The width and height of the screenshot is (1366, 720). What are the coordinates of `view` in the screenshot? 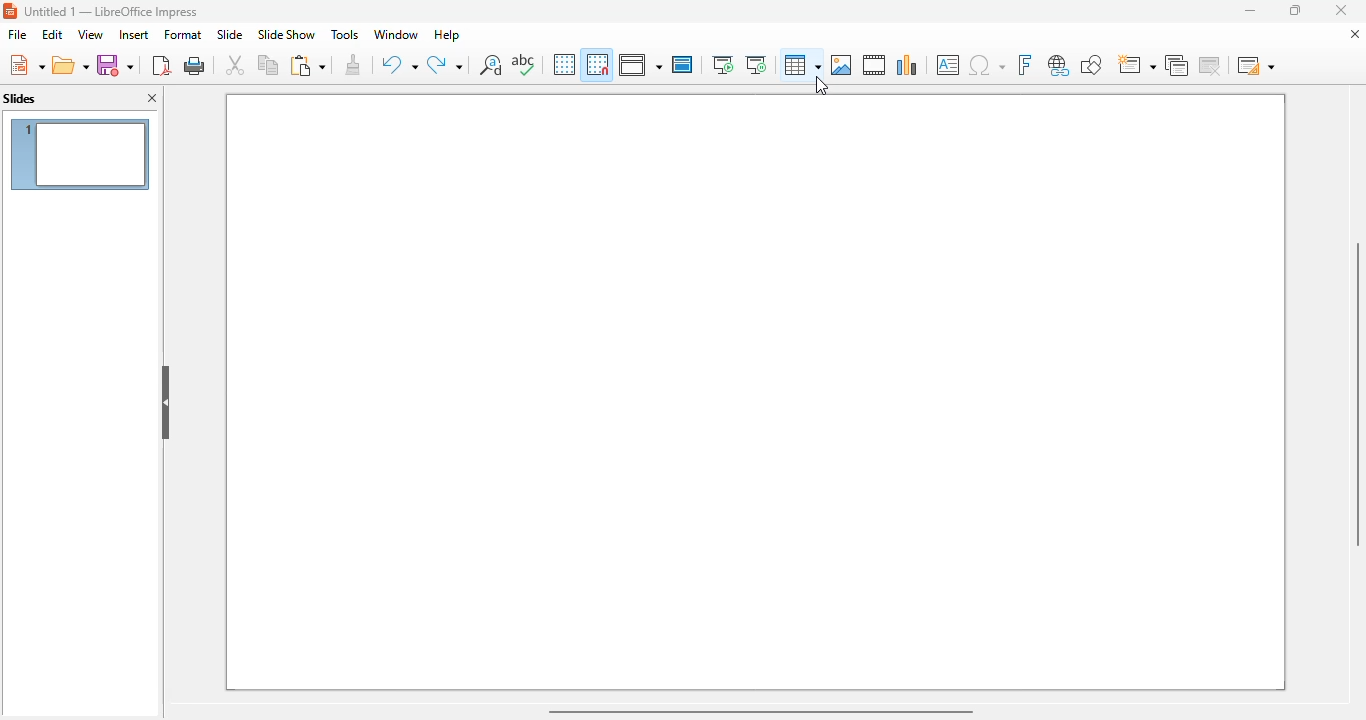 It's located at (90, 34).